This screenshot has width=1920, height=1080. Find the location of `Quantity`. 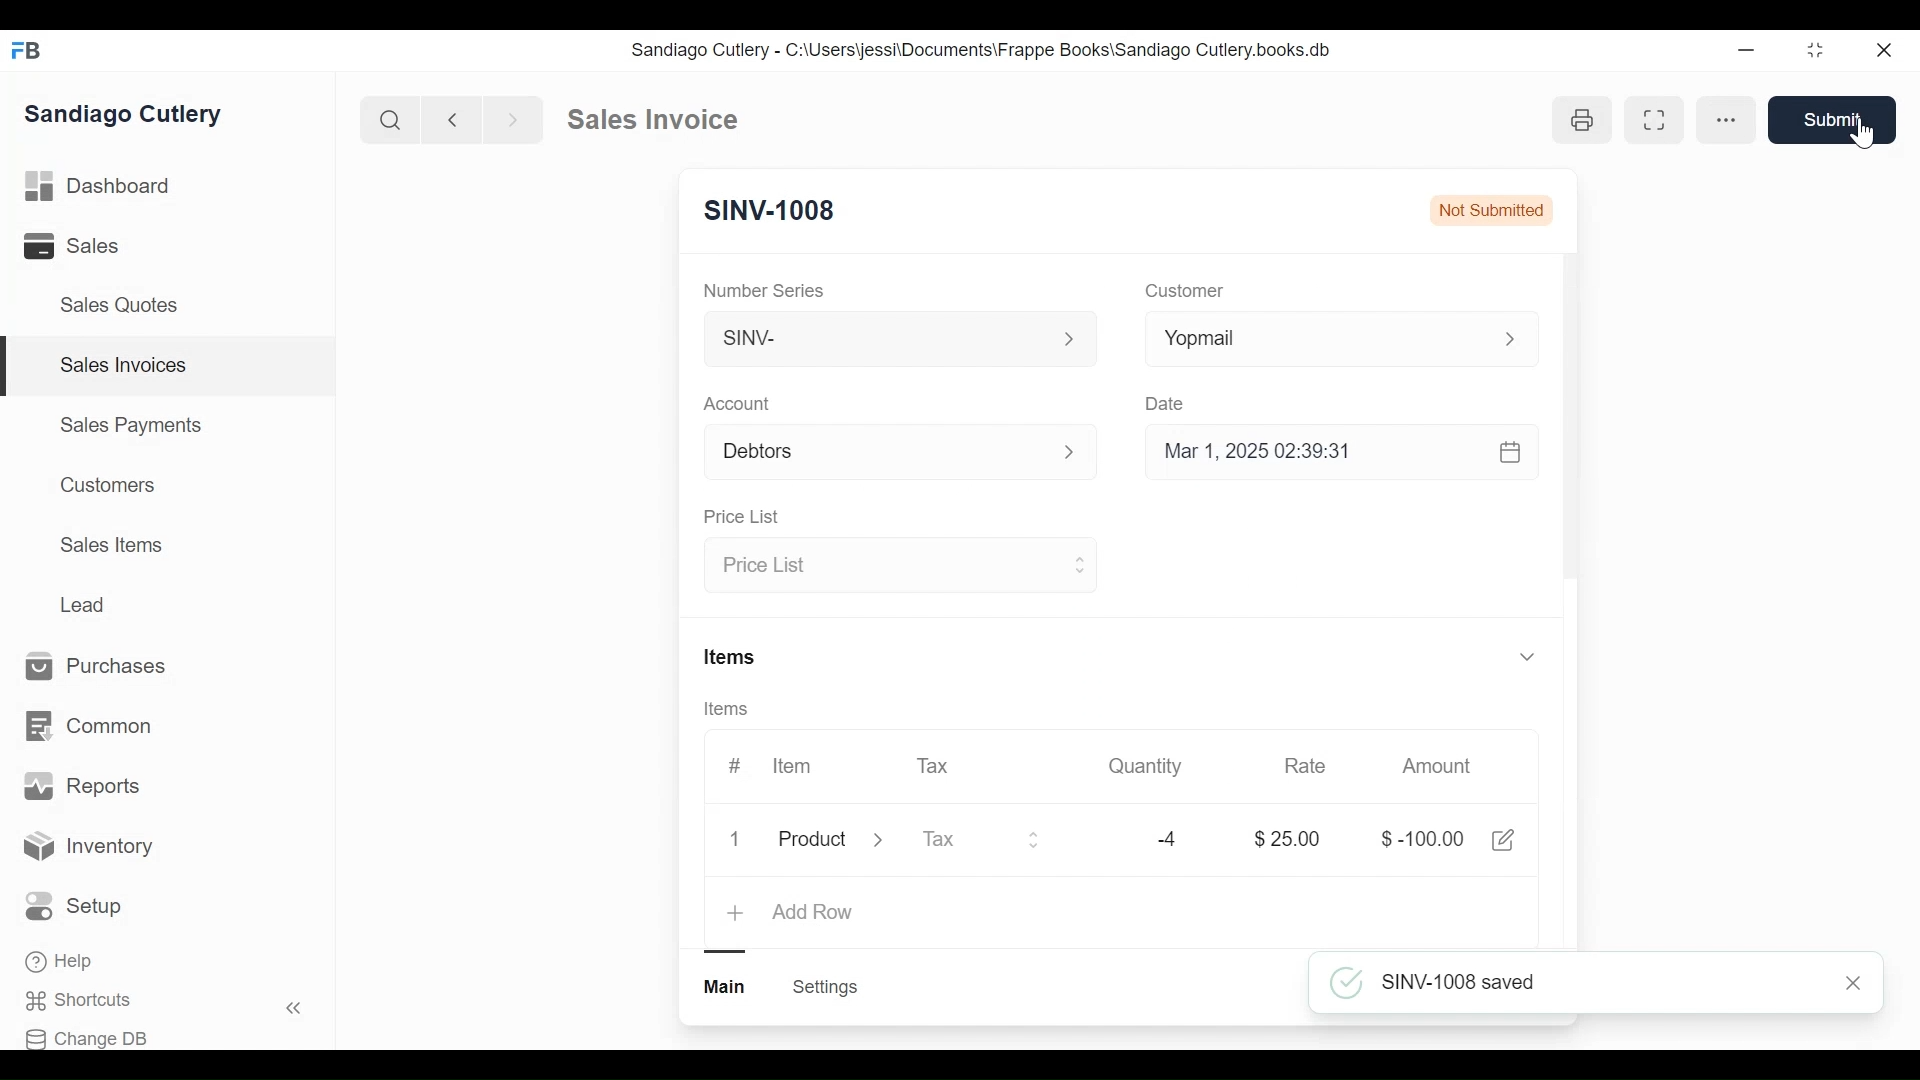

Quantity is located at coordinates (1148, 767).